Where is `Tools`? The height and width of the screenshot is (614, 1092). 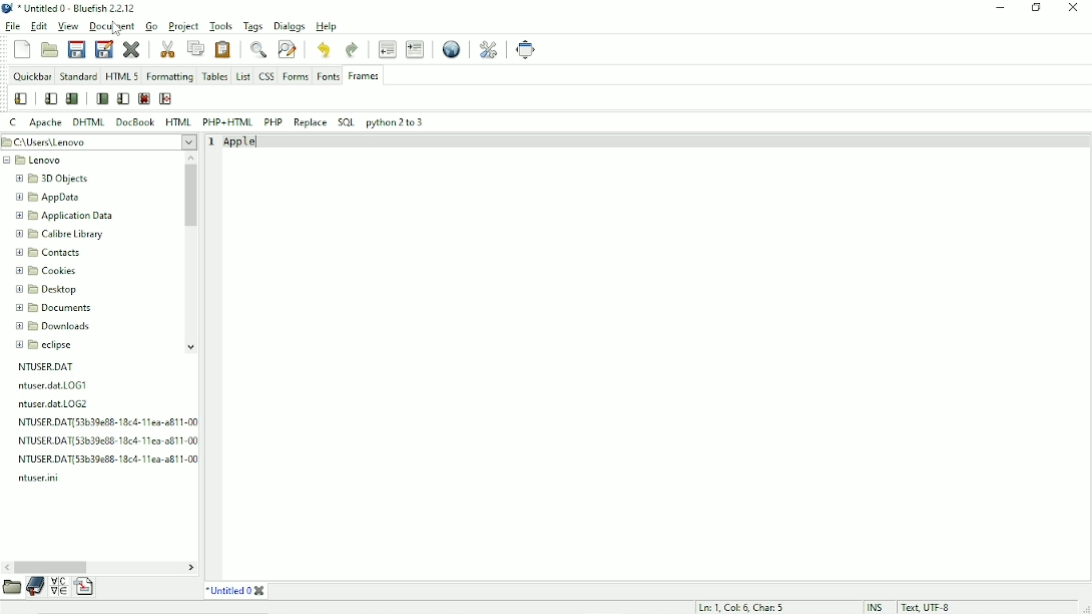
Tools is located at coordinates (221, 26).